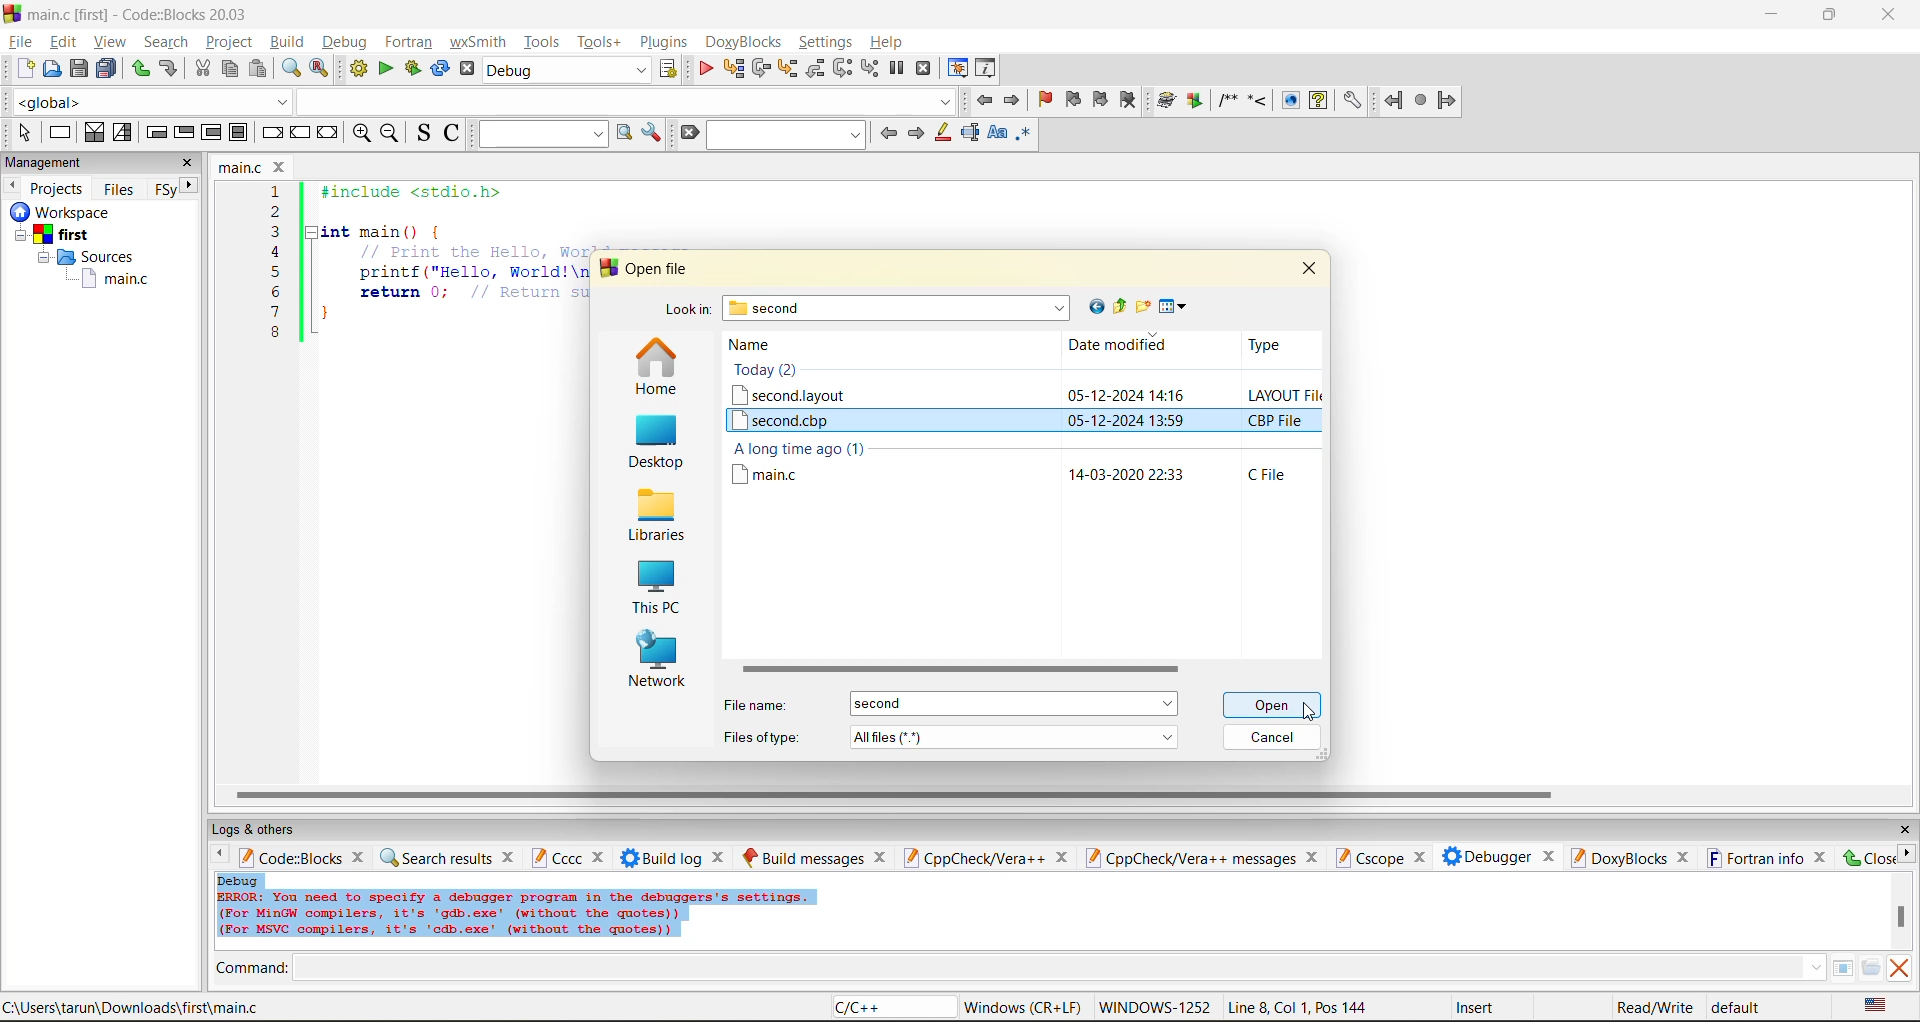  I want to click on debug/continue, so click(705, 69).